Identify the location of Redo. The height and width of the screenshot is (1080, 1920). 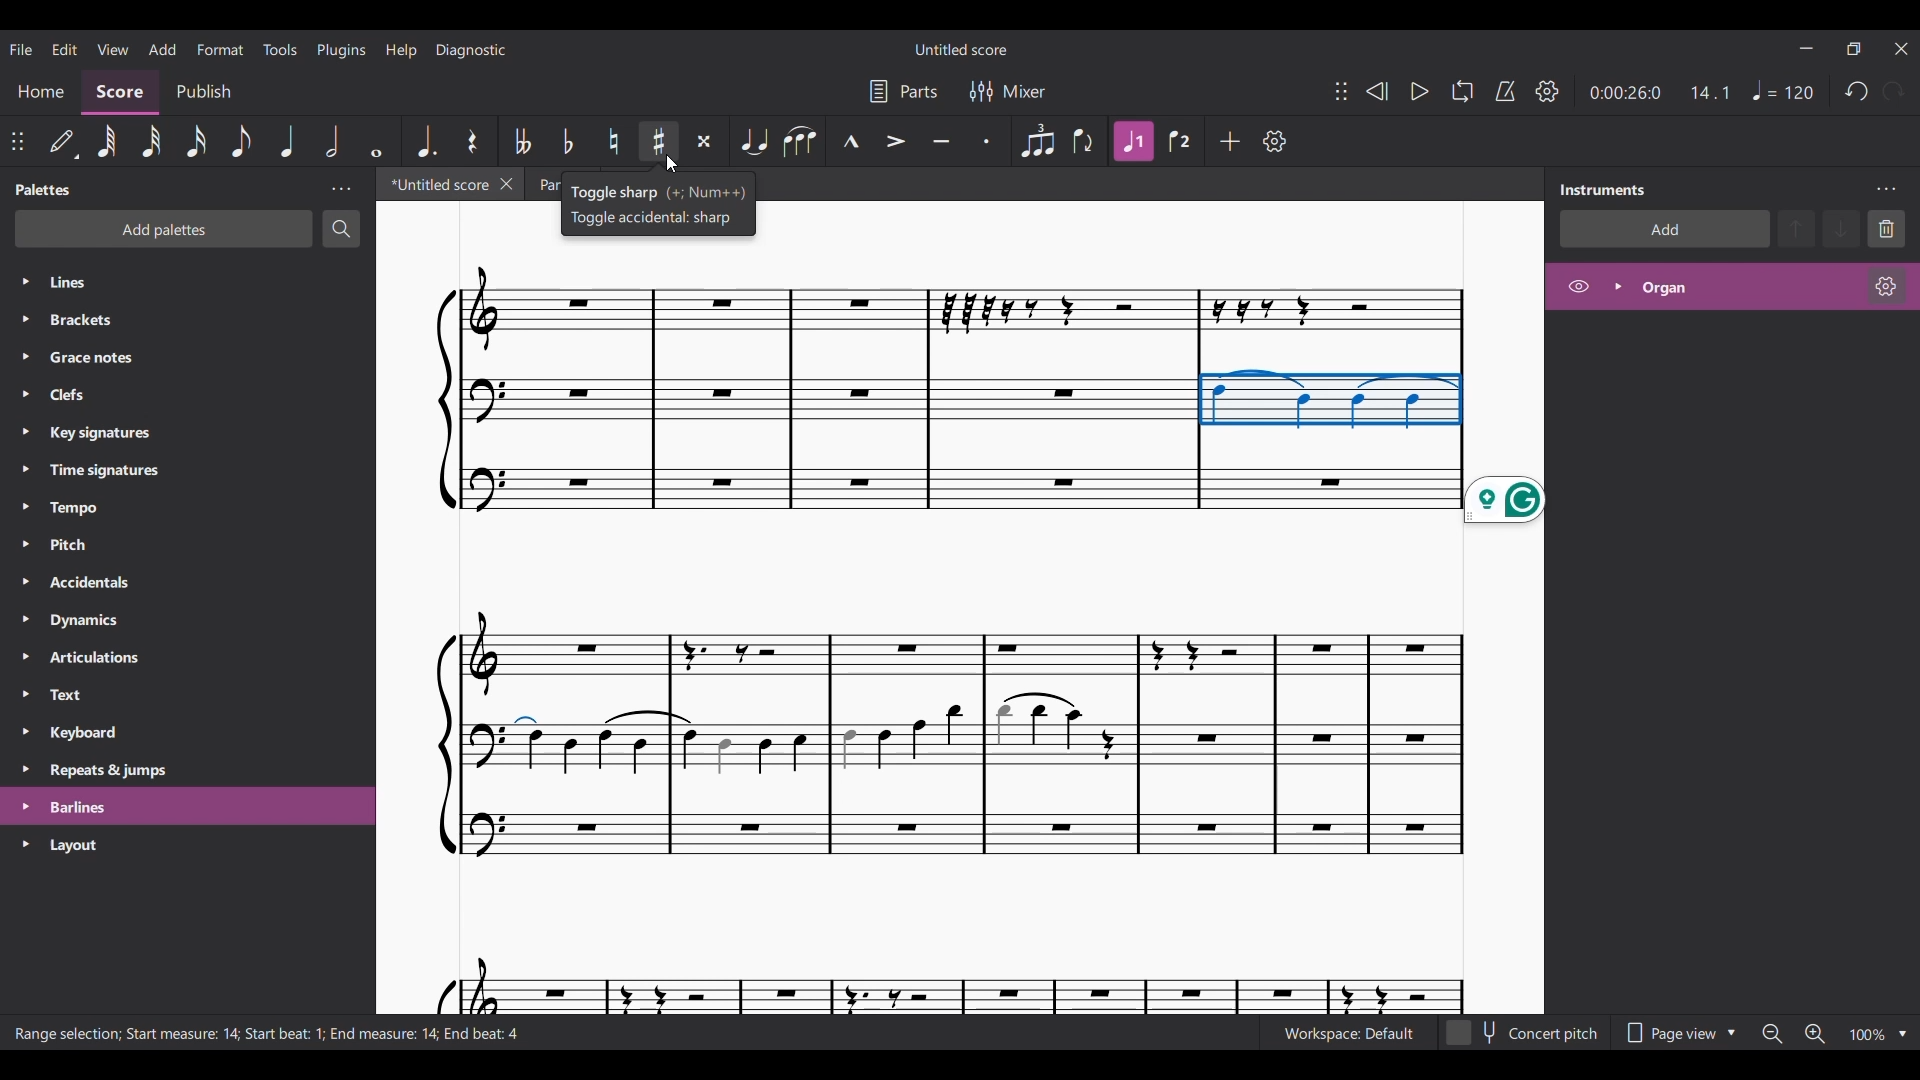
(1894, 91).